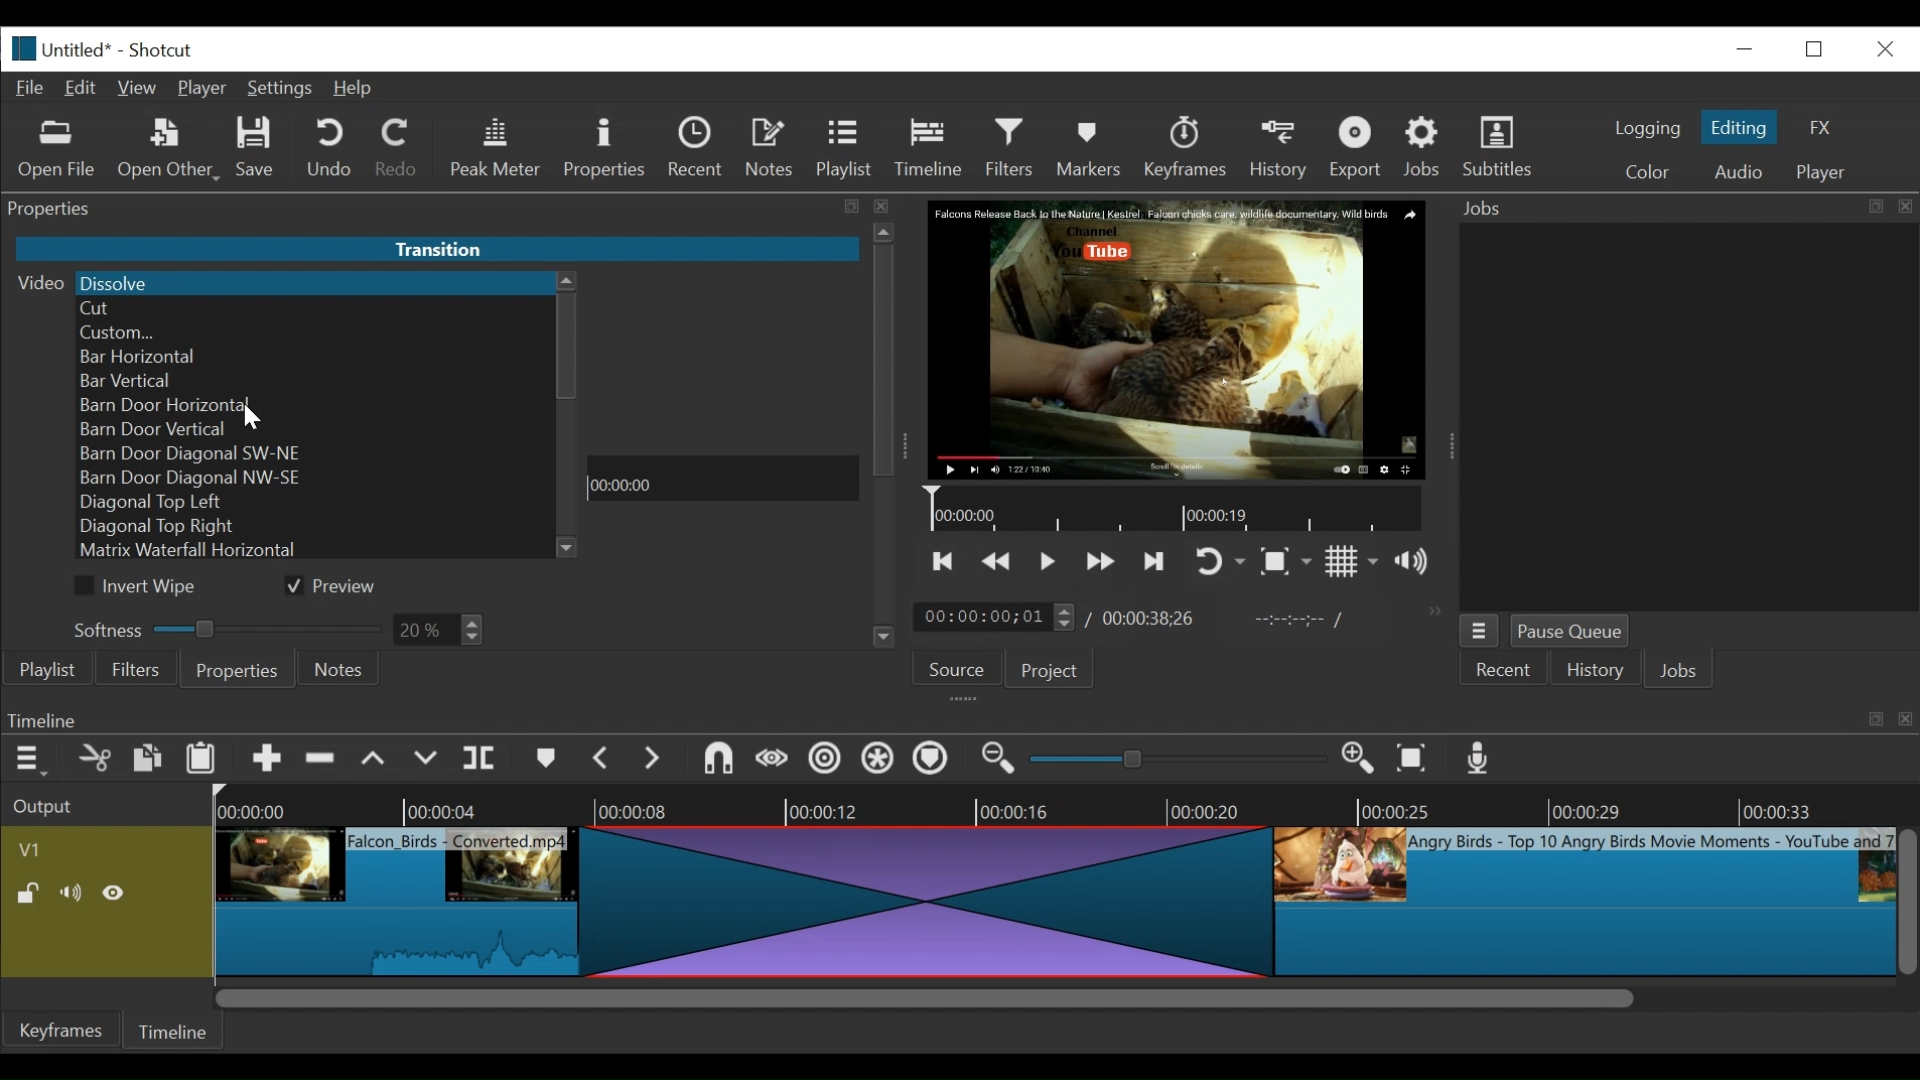  What do you see at coordinates (140, 587) in the screenshot?
I see `(un)check Invite Wipe` at bounding box center [140, 587].